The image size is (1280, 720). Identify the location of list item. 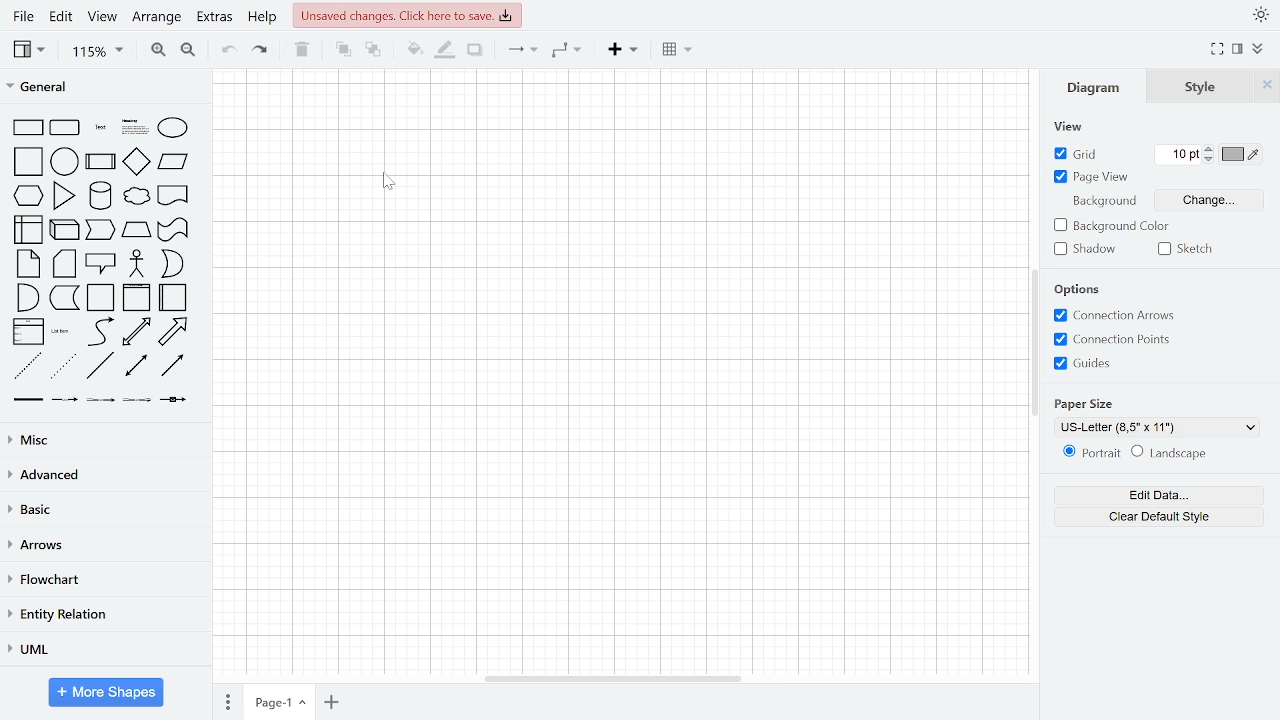
(61, 331).